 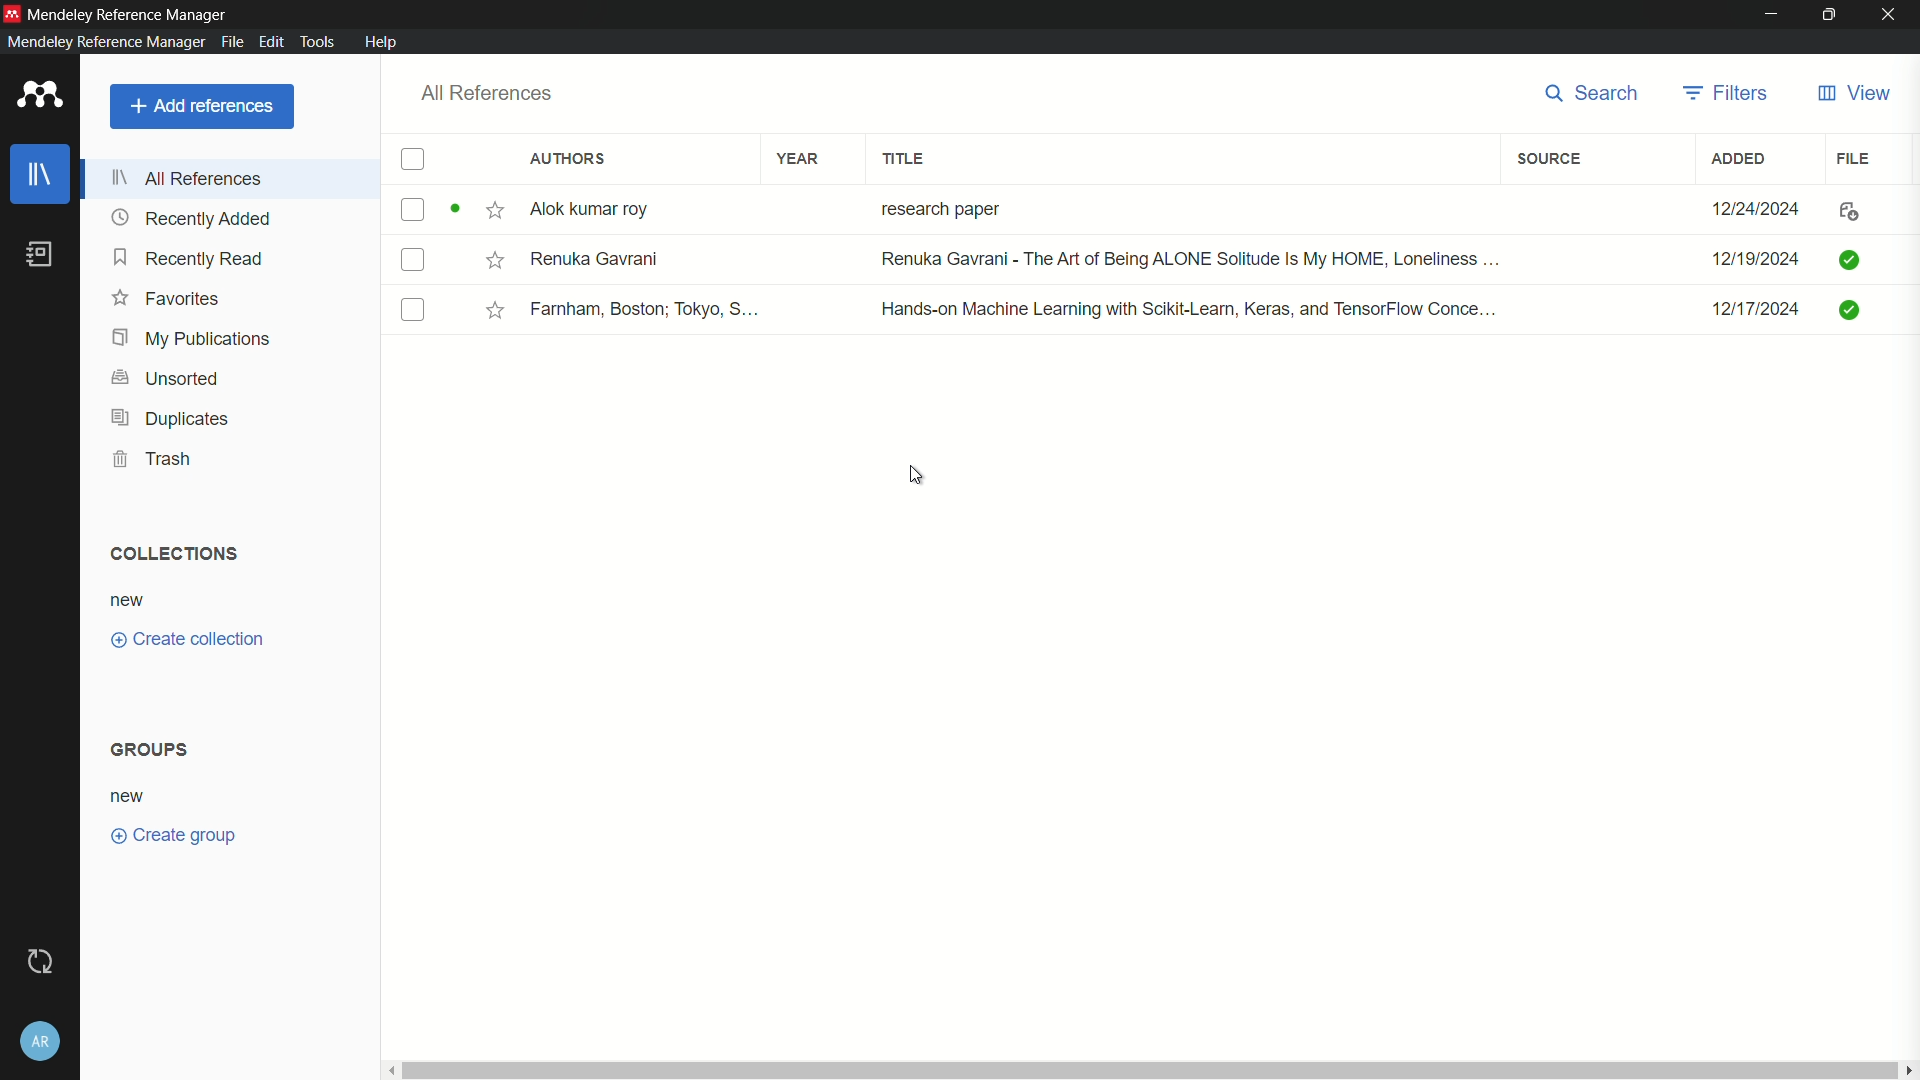 What do you see at coordinates (1208, 309) in the screenshot?
I see `book-3` at bounding box center [1208, 309].